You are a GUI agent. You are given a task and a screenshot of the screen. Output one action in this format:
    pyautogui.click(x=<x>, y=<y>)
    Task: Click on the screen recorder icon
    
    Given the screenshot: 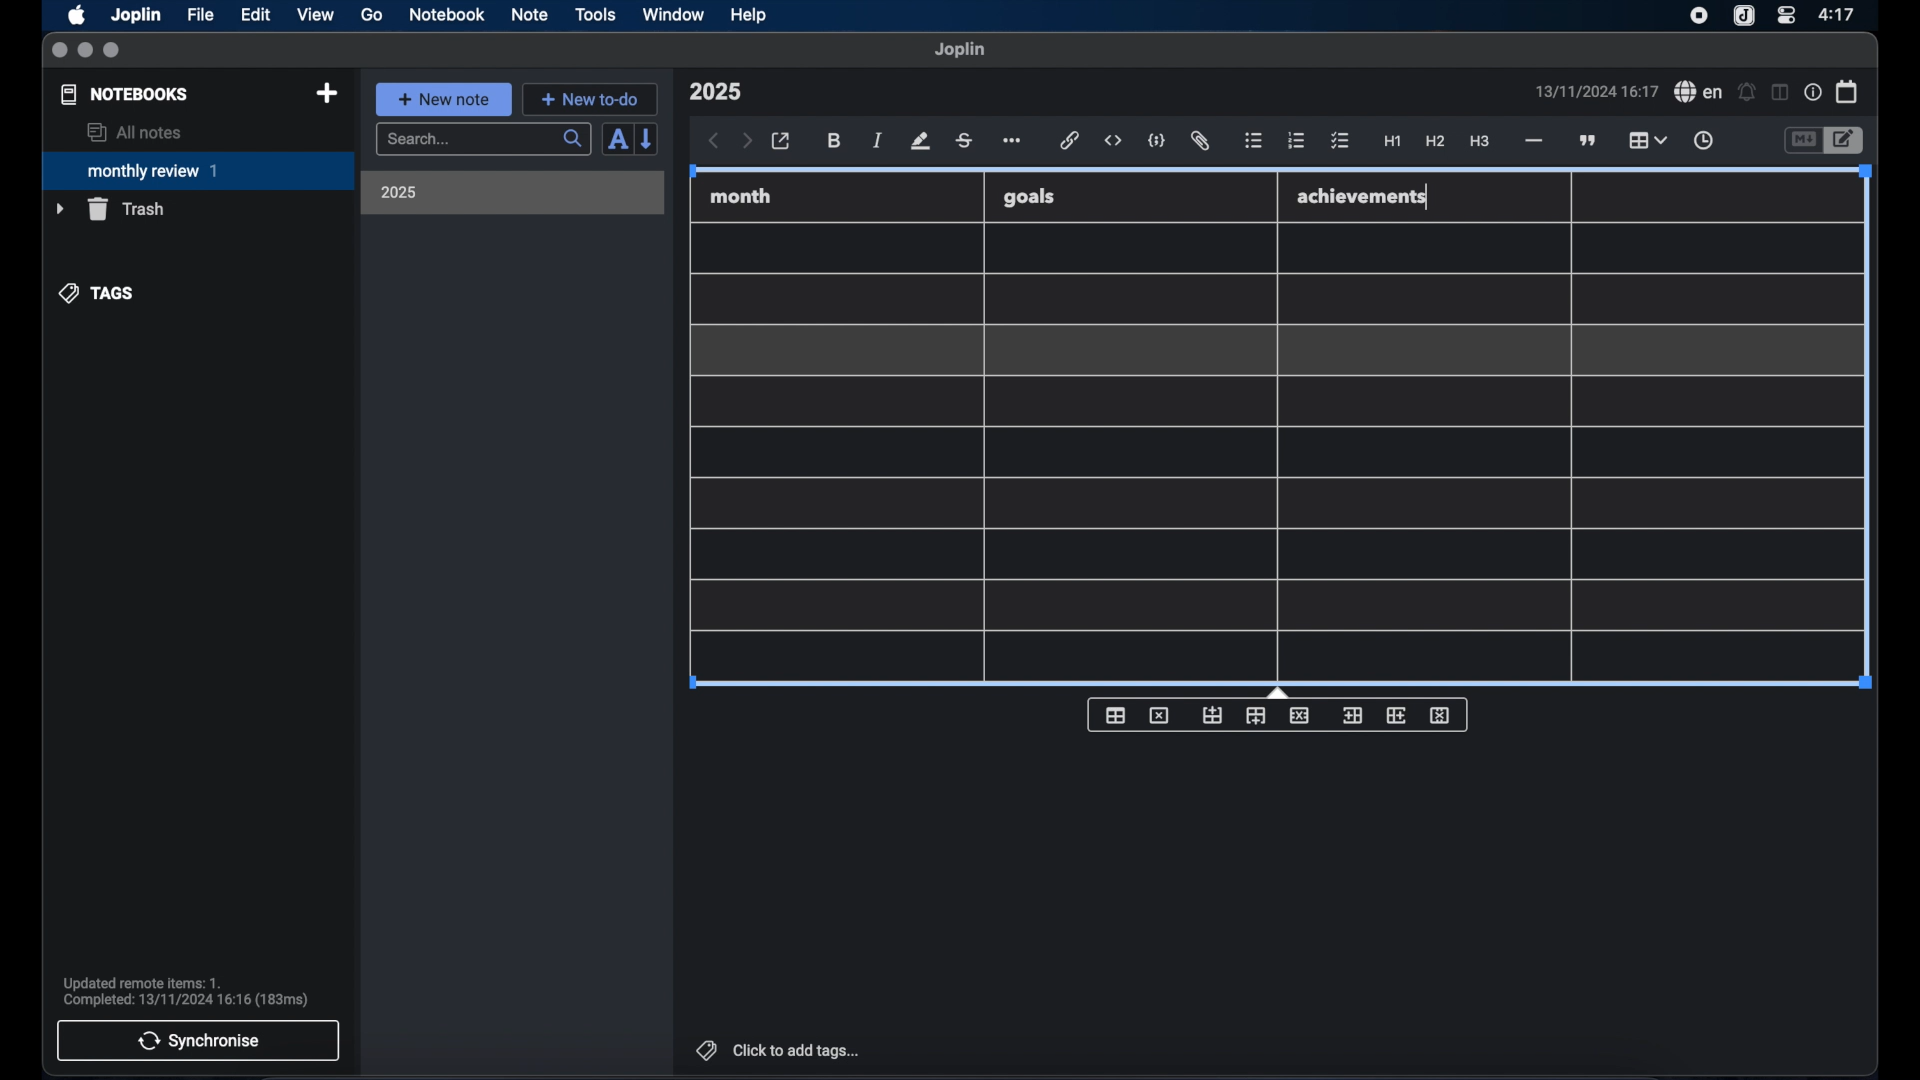 What is the action you would take?
    pyautogui.click(x=1699, y=16)
    